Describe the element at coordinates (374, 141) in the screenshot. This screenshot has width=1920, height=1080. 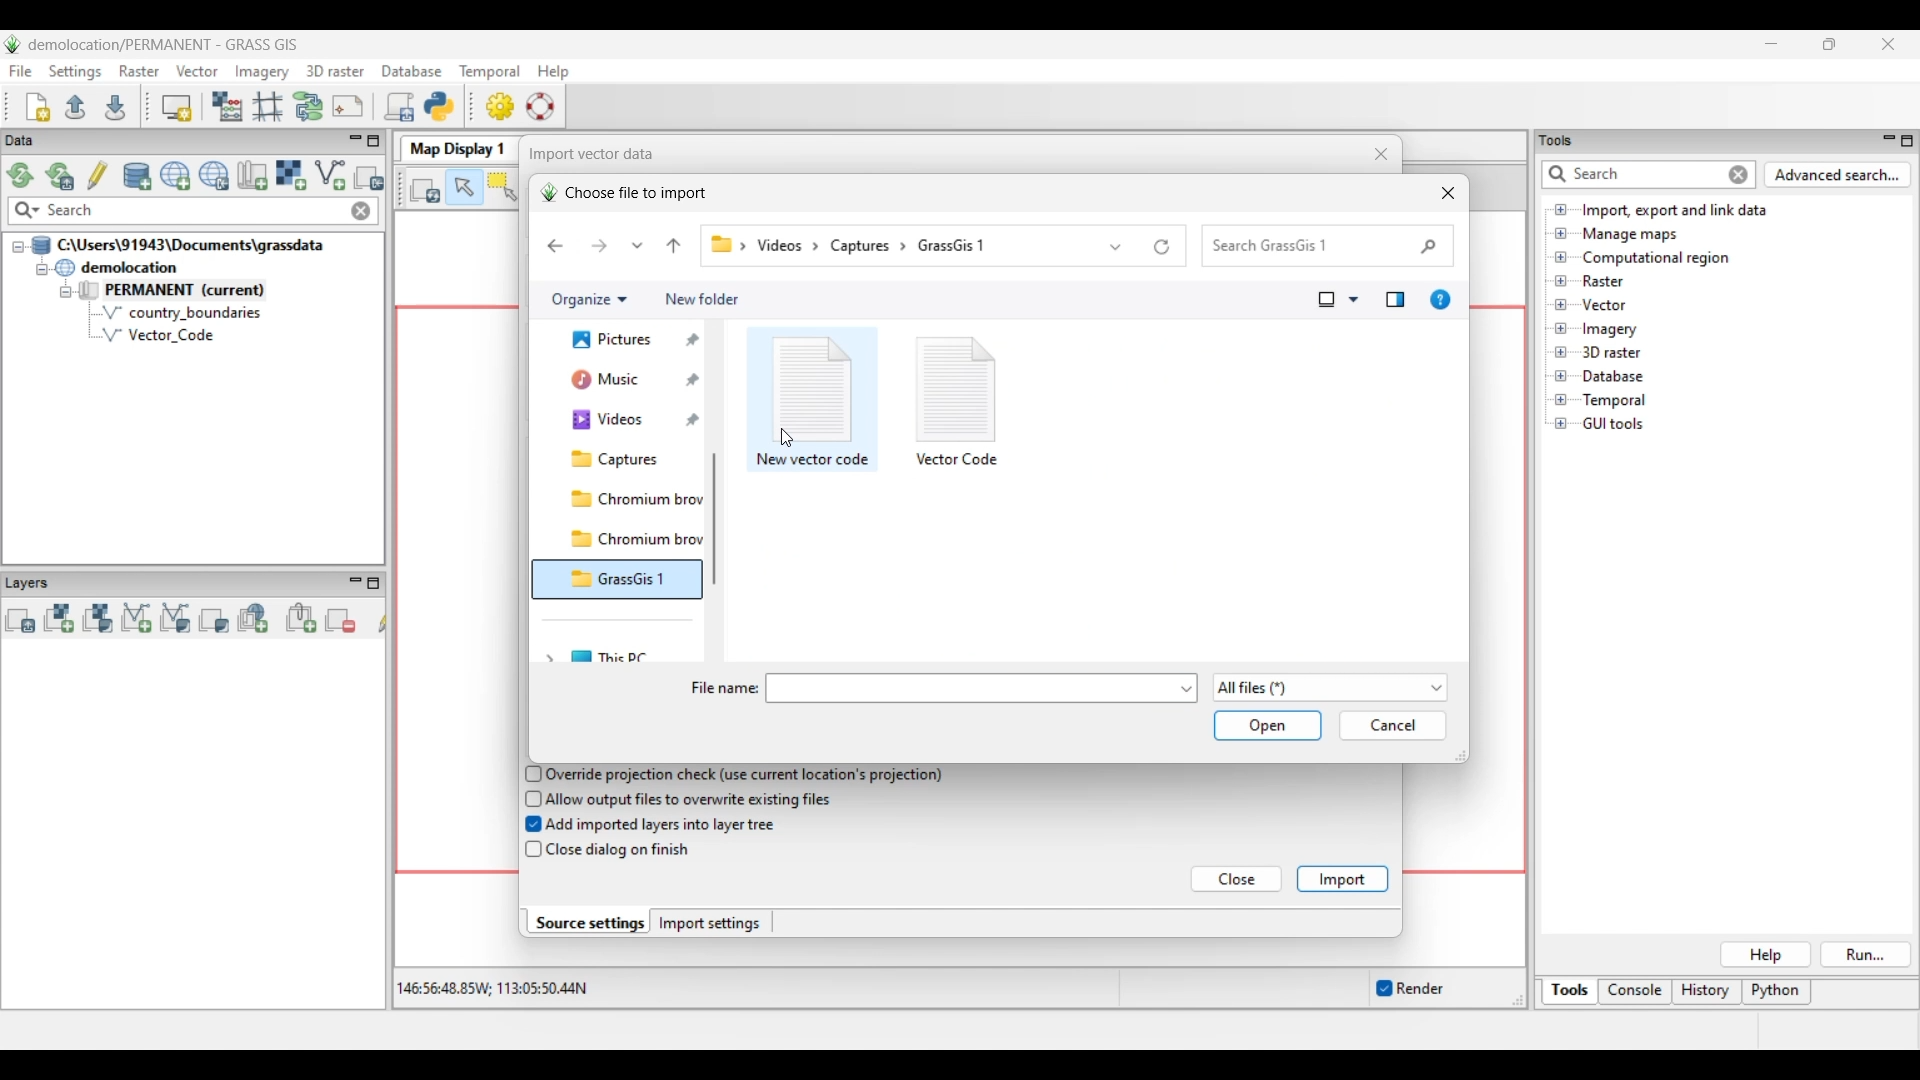
I see `Maximize Data panel` at that location.